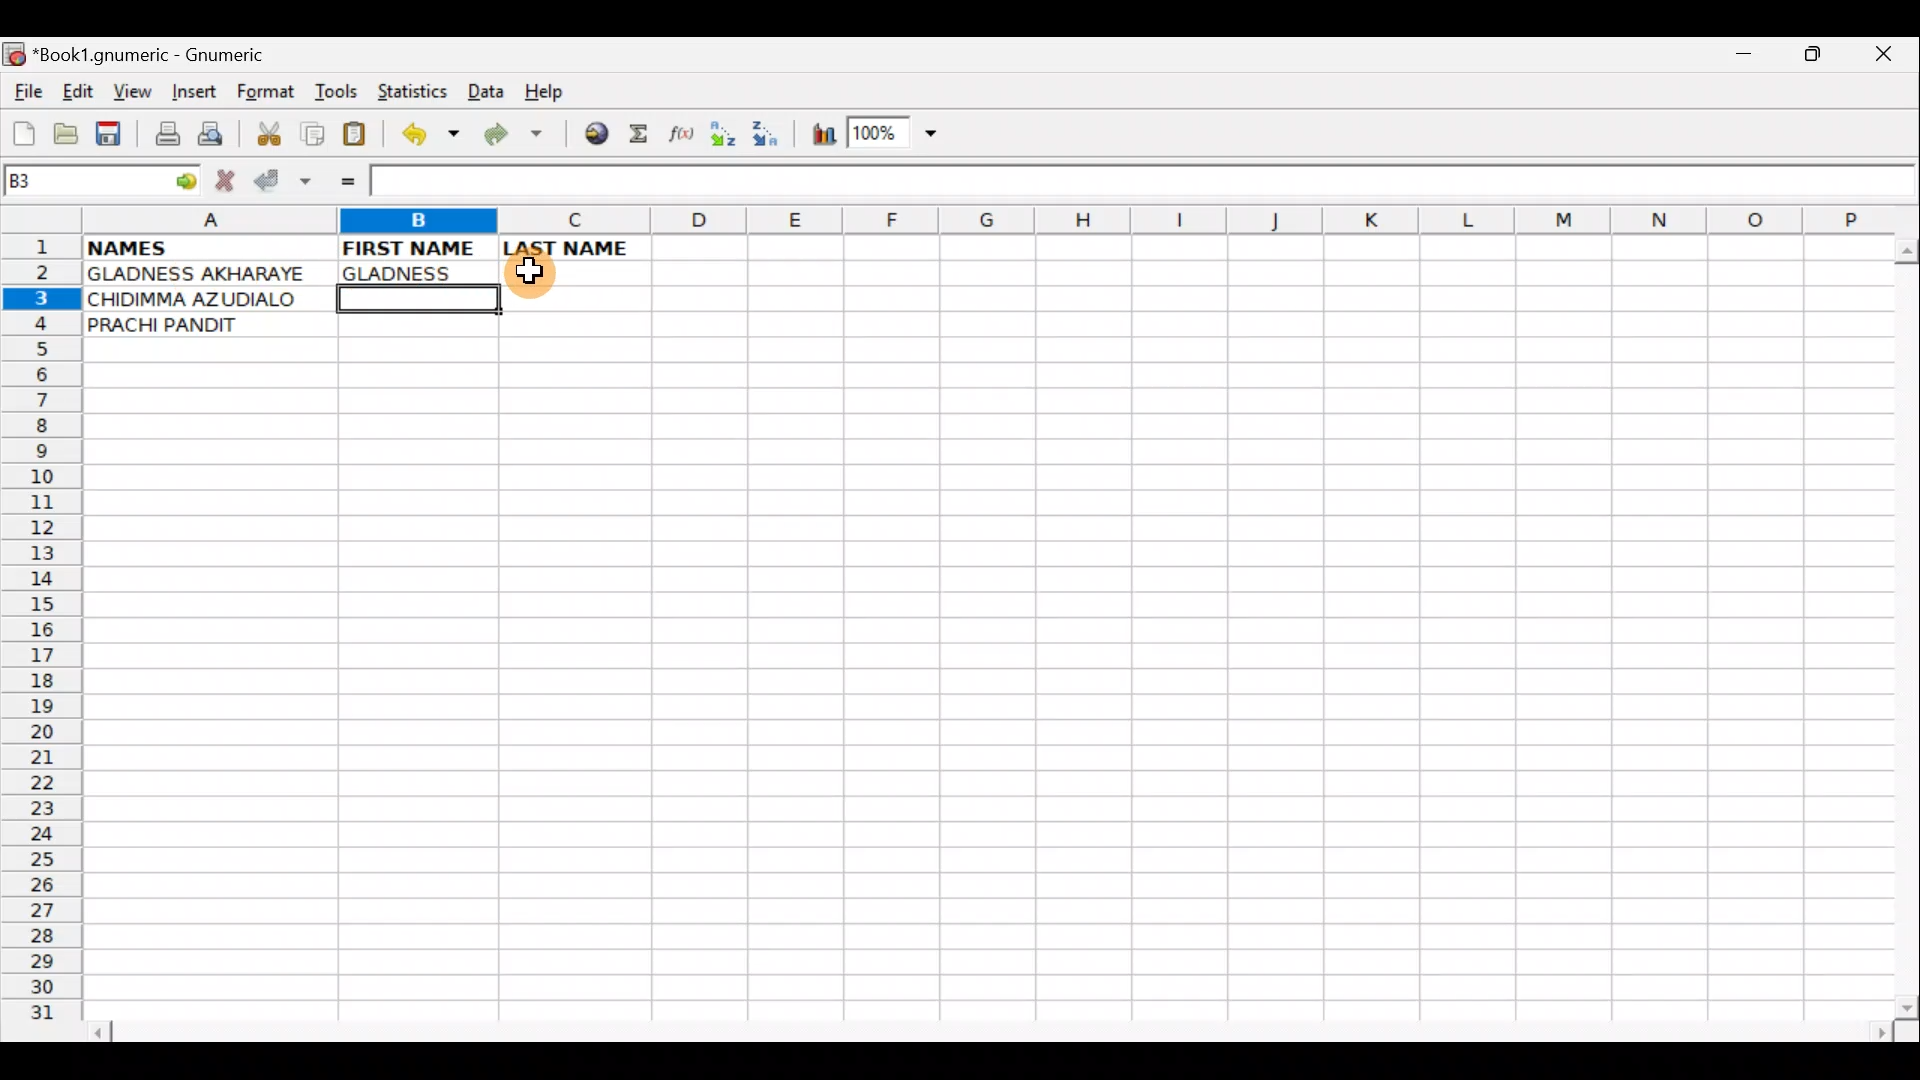  I want to click on Columns, so click(985, 219).